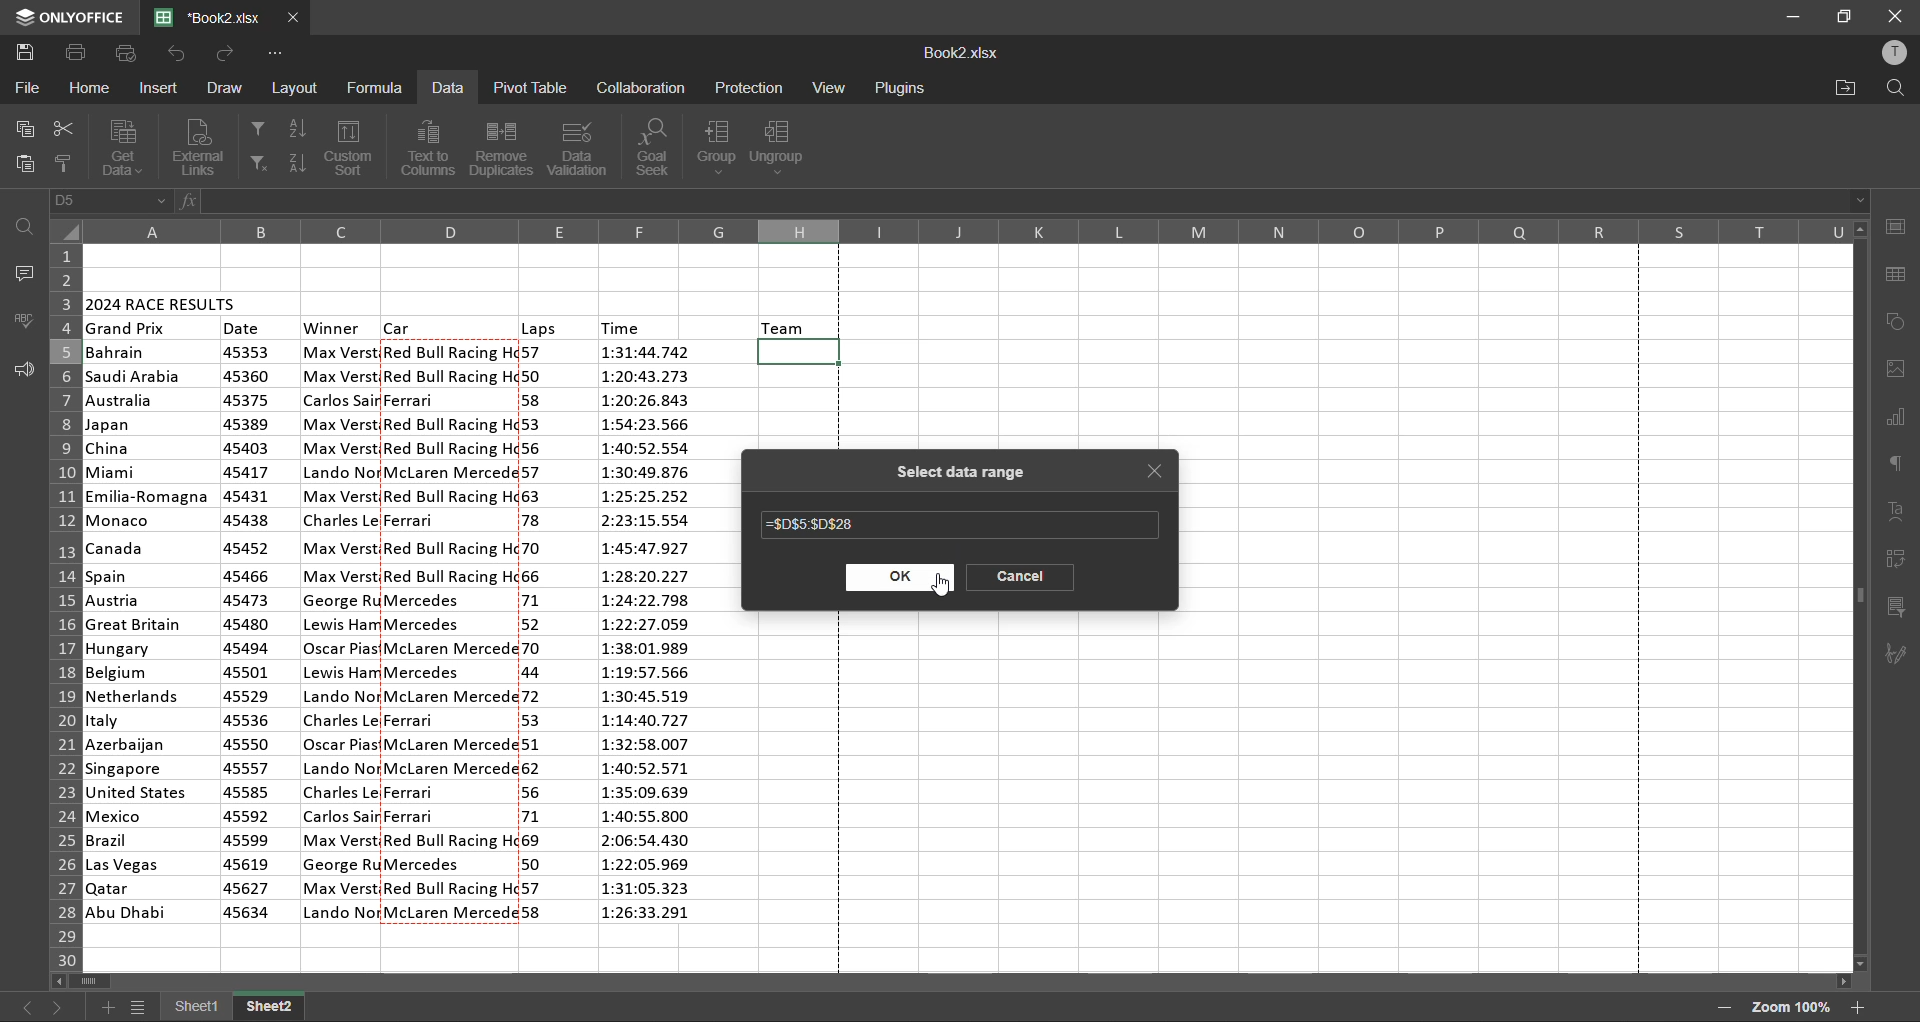  I want to click on signature, so click(1900, 655).